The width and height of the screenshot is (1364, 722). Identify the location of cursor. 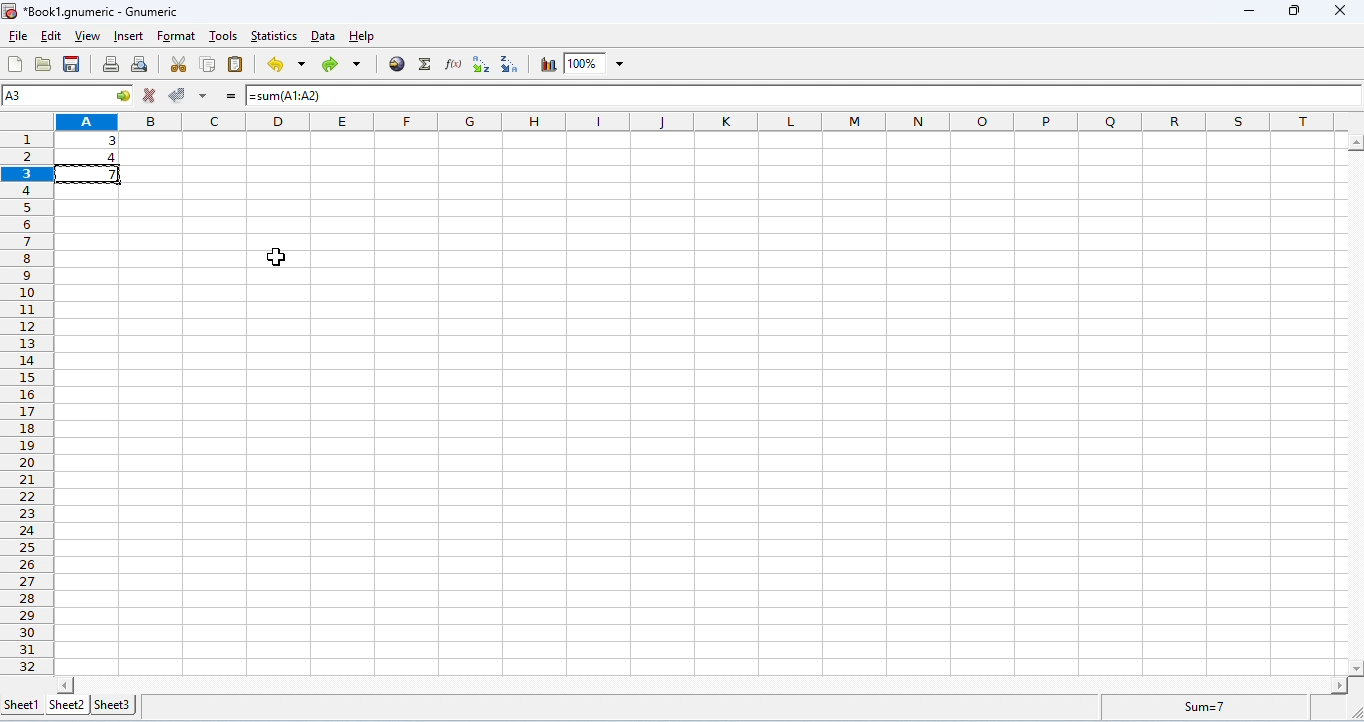
(275, 257).